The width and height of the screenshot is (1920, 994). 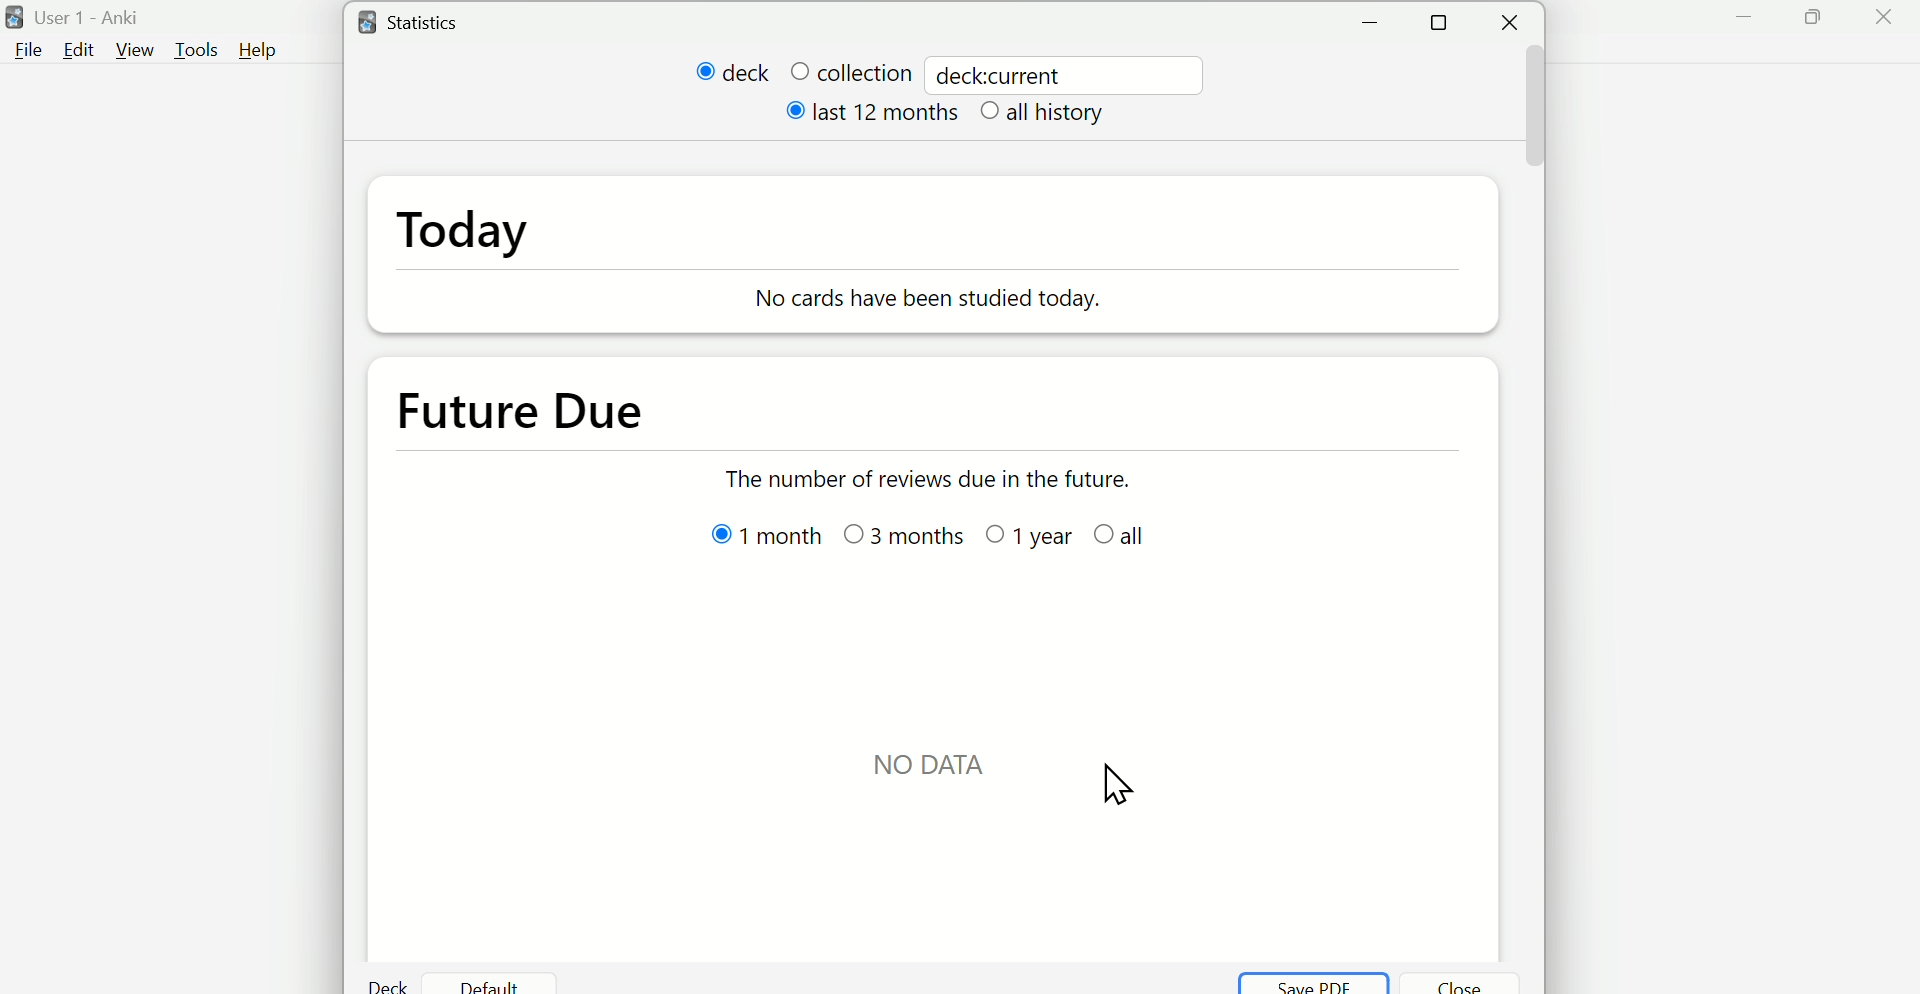 What do you see at coordinates (1471, 983) in the screenshot?
I see `Close` at bounding box center [1471, 983].